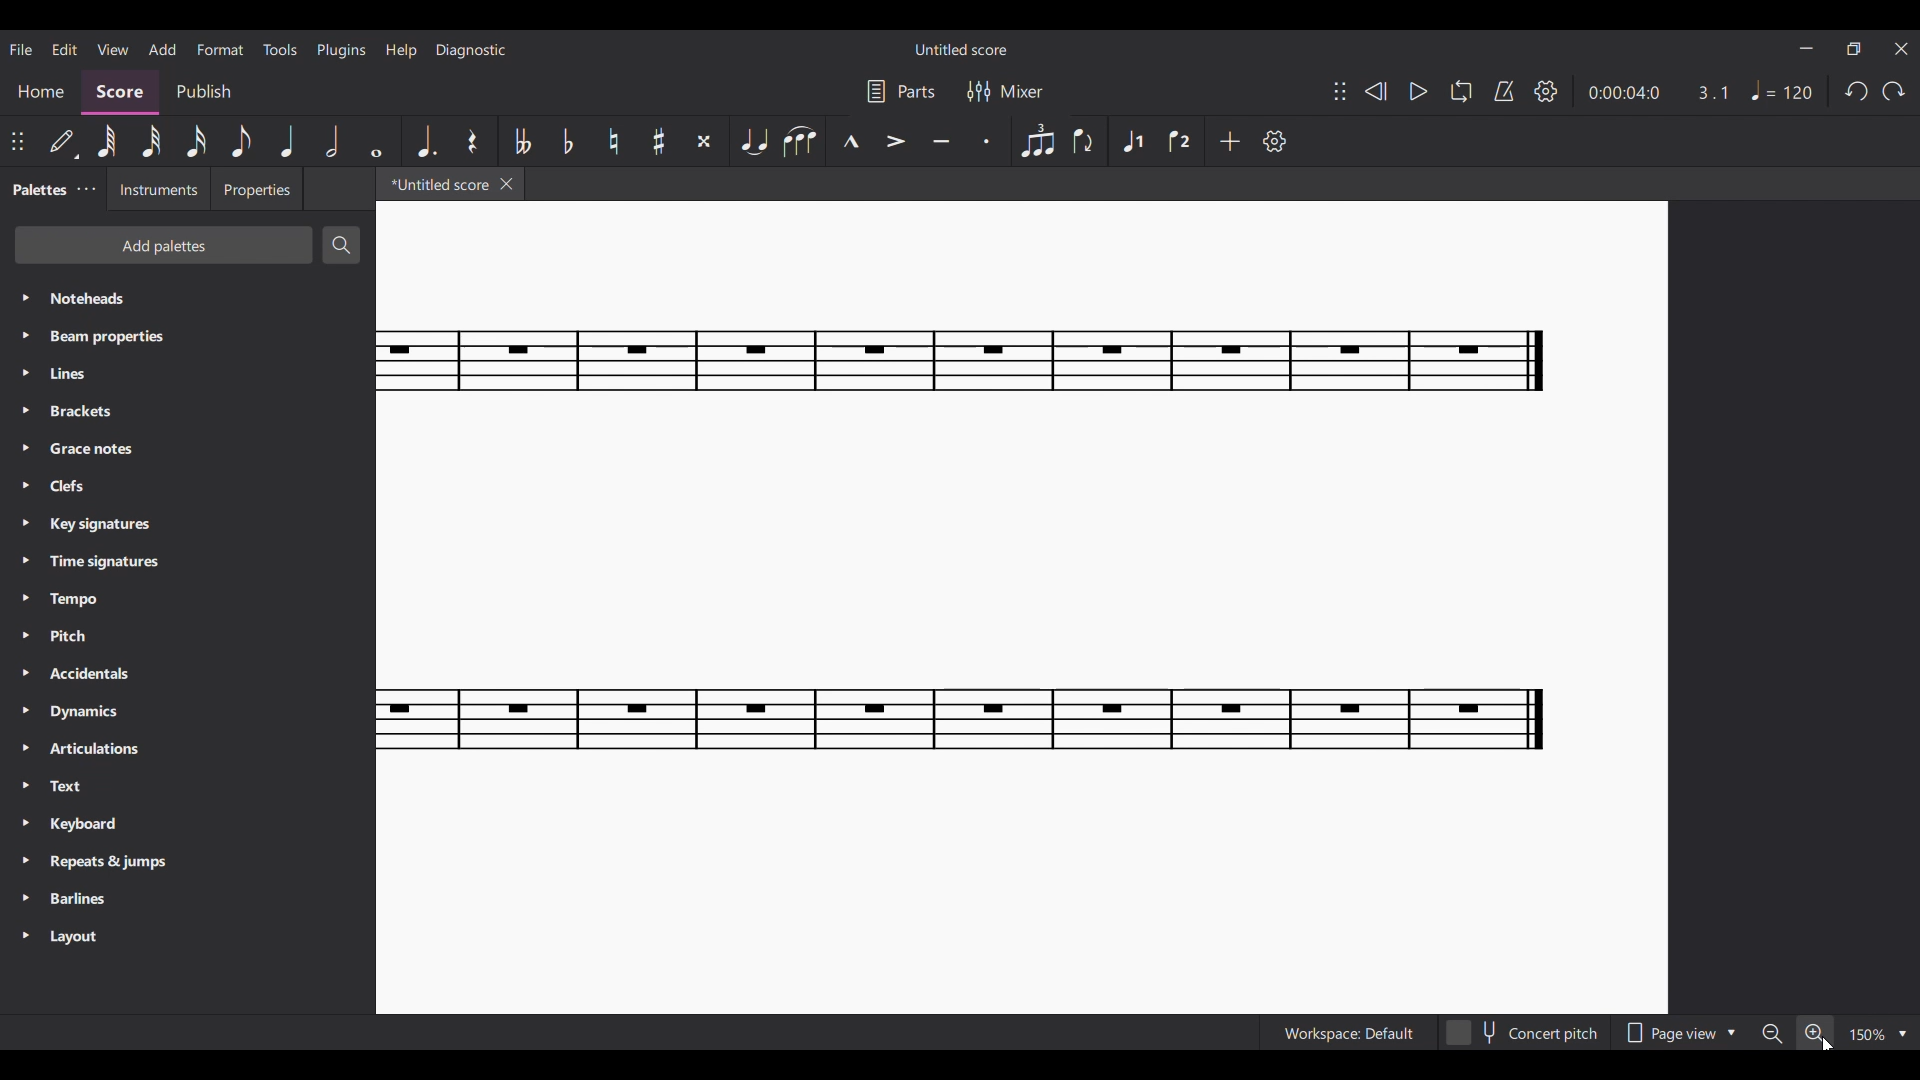  What do you see at coordinates (163, 49) in the screenshot?
I see `Add menu` at bounding box center [163, 49].